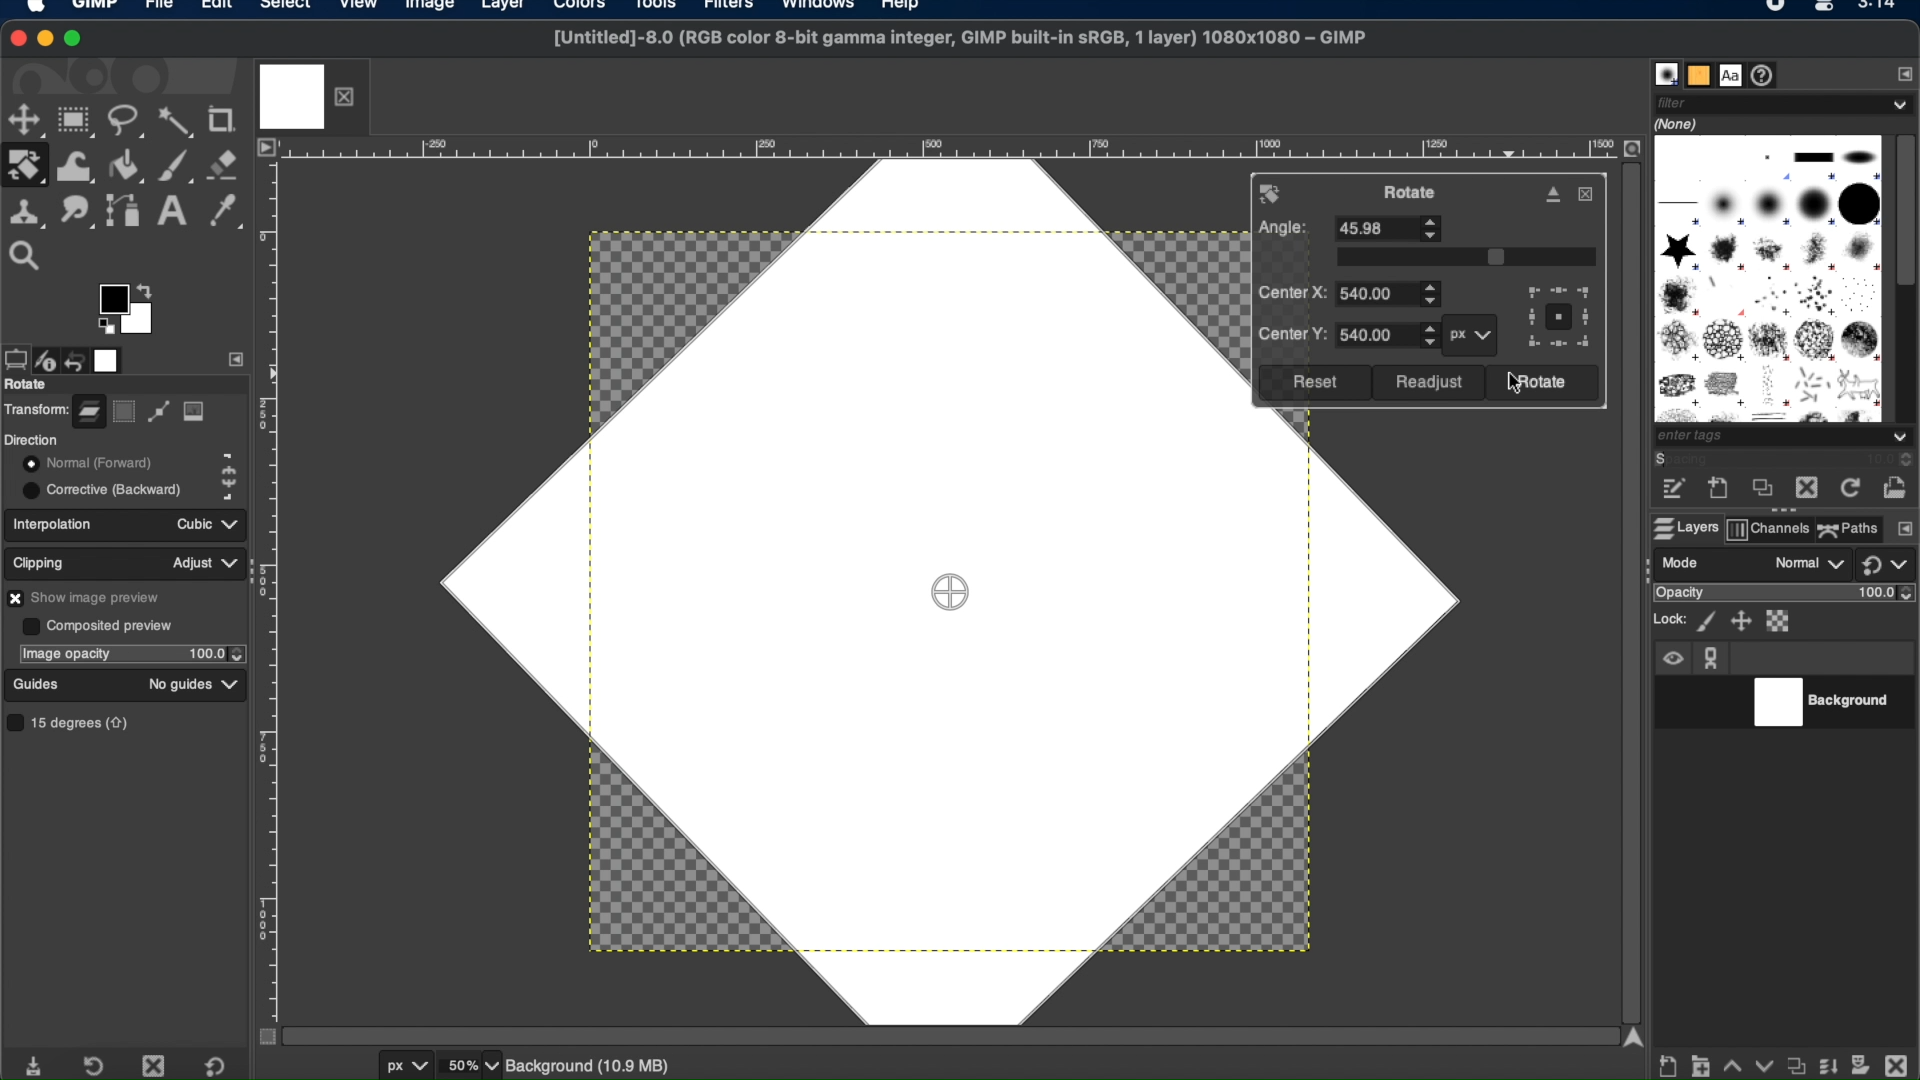  I want to click on scroll bar, so click(943, 1034).